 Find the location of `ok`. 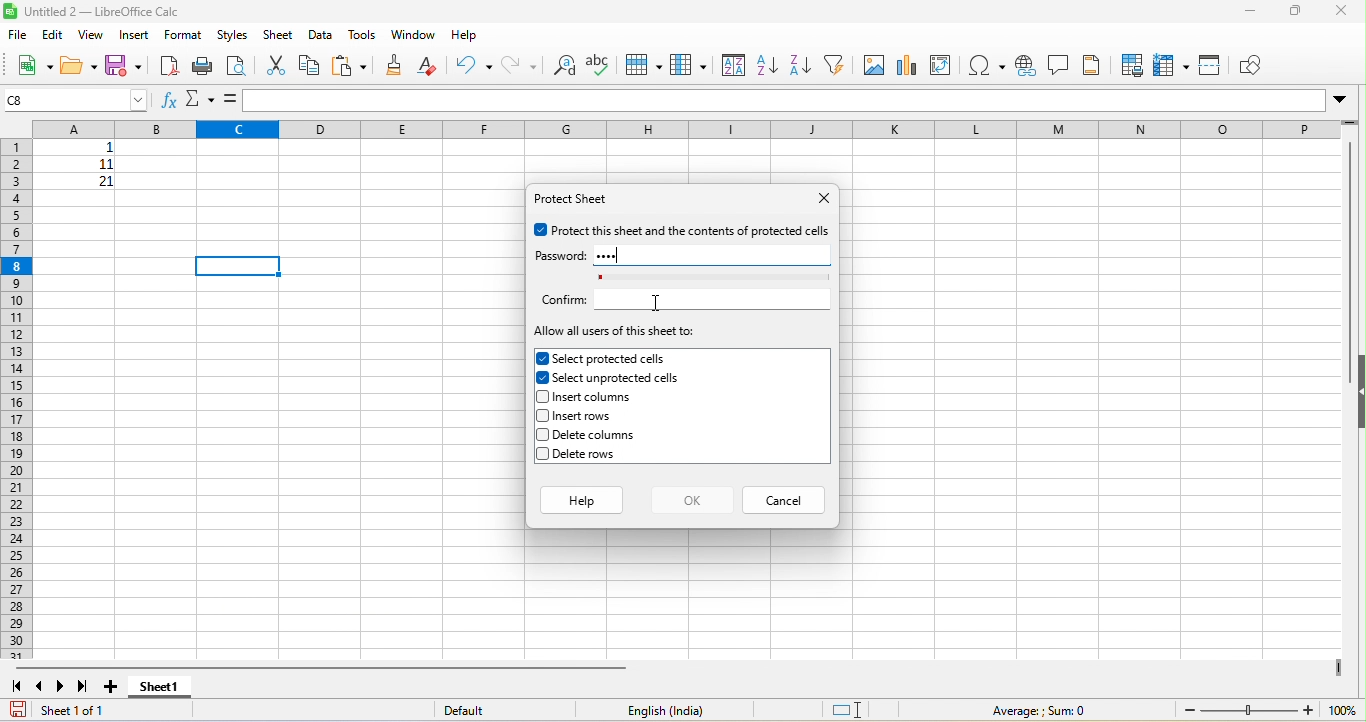

ok is located at coordinates (692, 500).